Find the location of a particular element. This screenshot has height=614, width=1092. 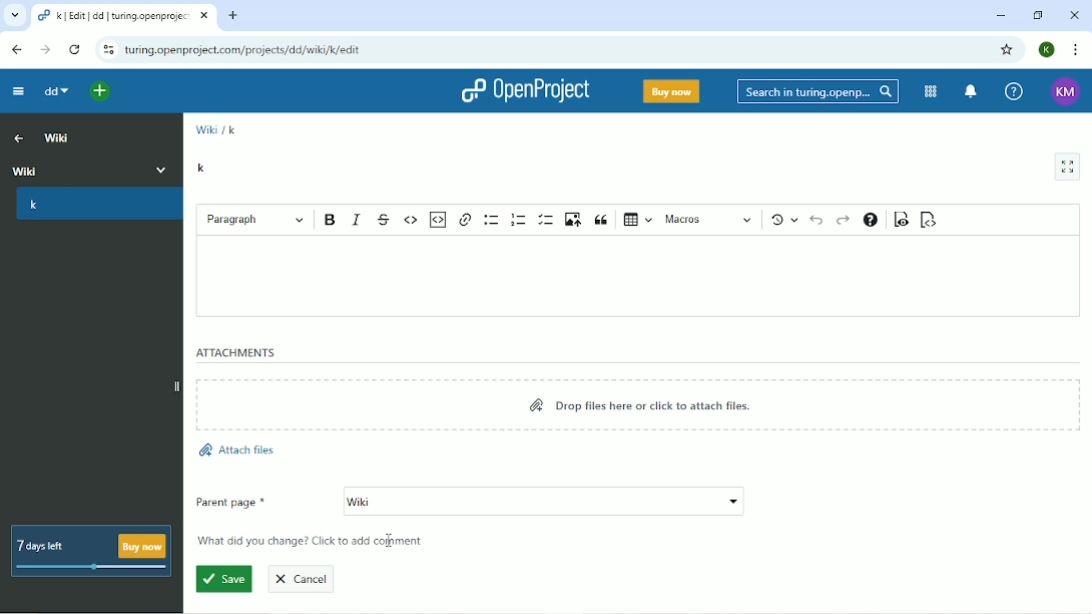

Insert table is located at coordinates (639, 218).